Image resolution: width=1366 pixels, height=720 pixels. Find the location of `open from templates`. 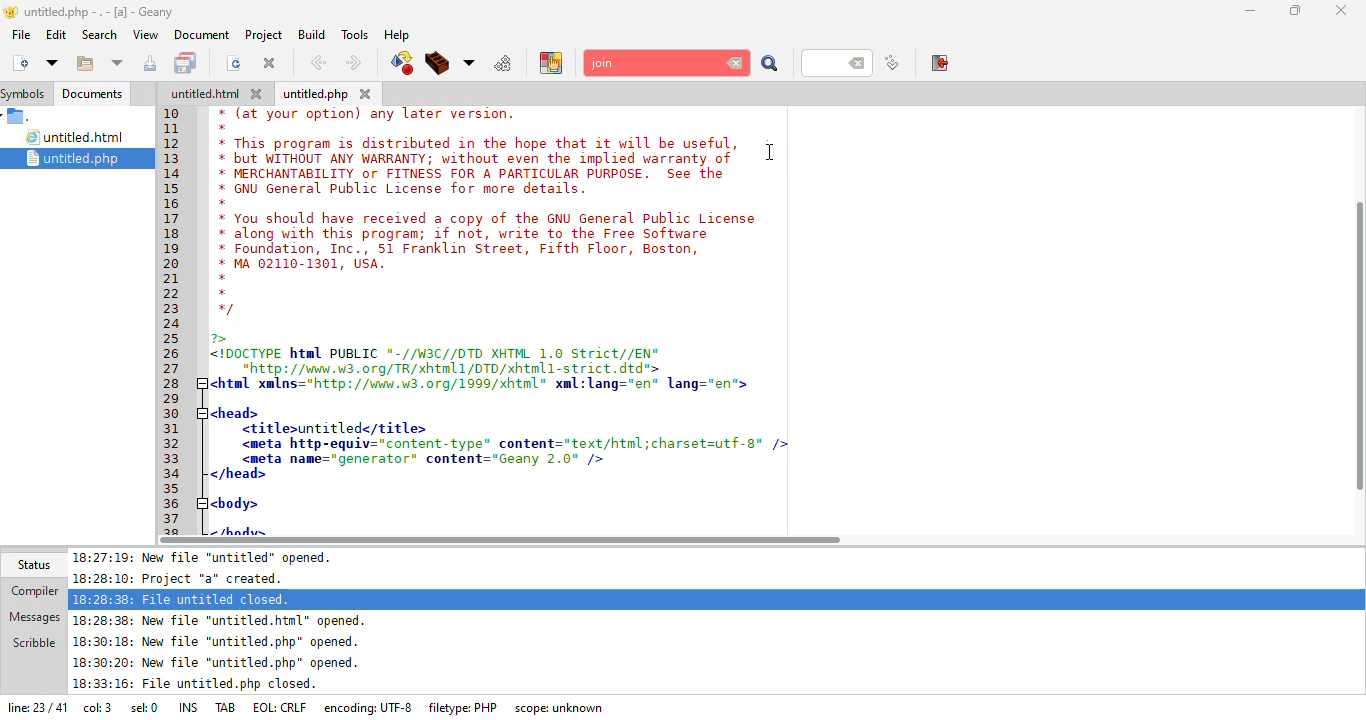

open from templates is located at coordinates (52, 62).